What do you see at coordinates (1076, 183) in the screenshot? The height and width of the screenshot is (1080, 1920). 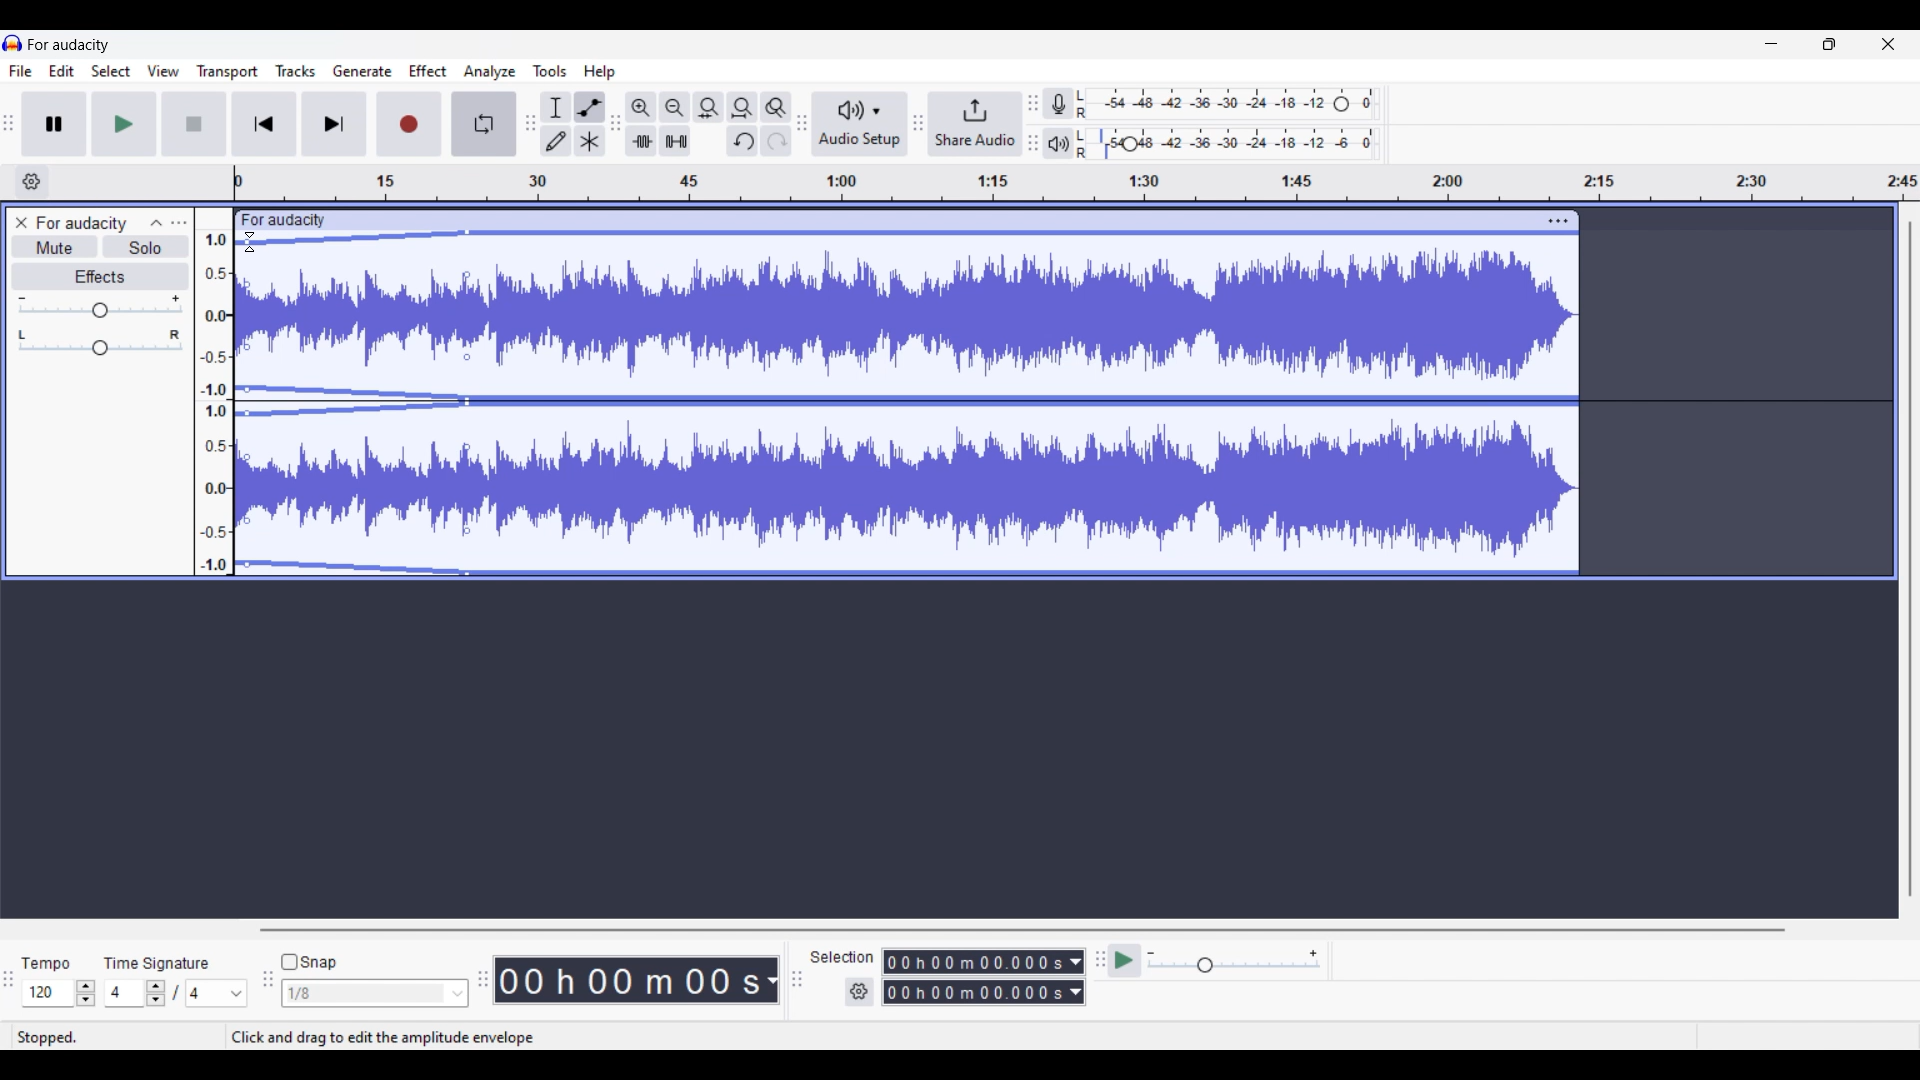 I see `timeline` at bounding box center [1076, 183].